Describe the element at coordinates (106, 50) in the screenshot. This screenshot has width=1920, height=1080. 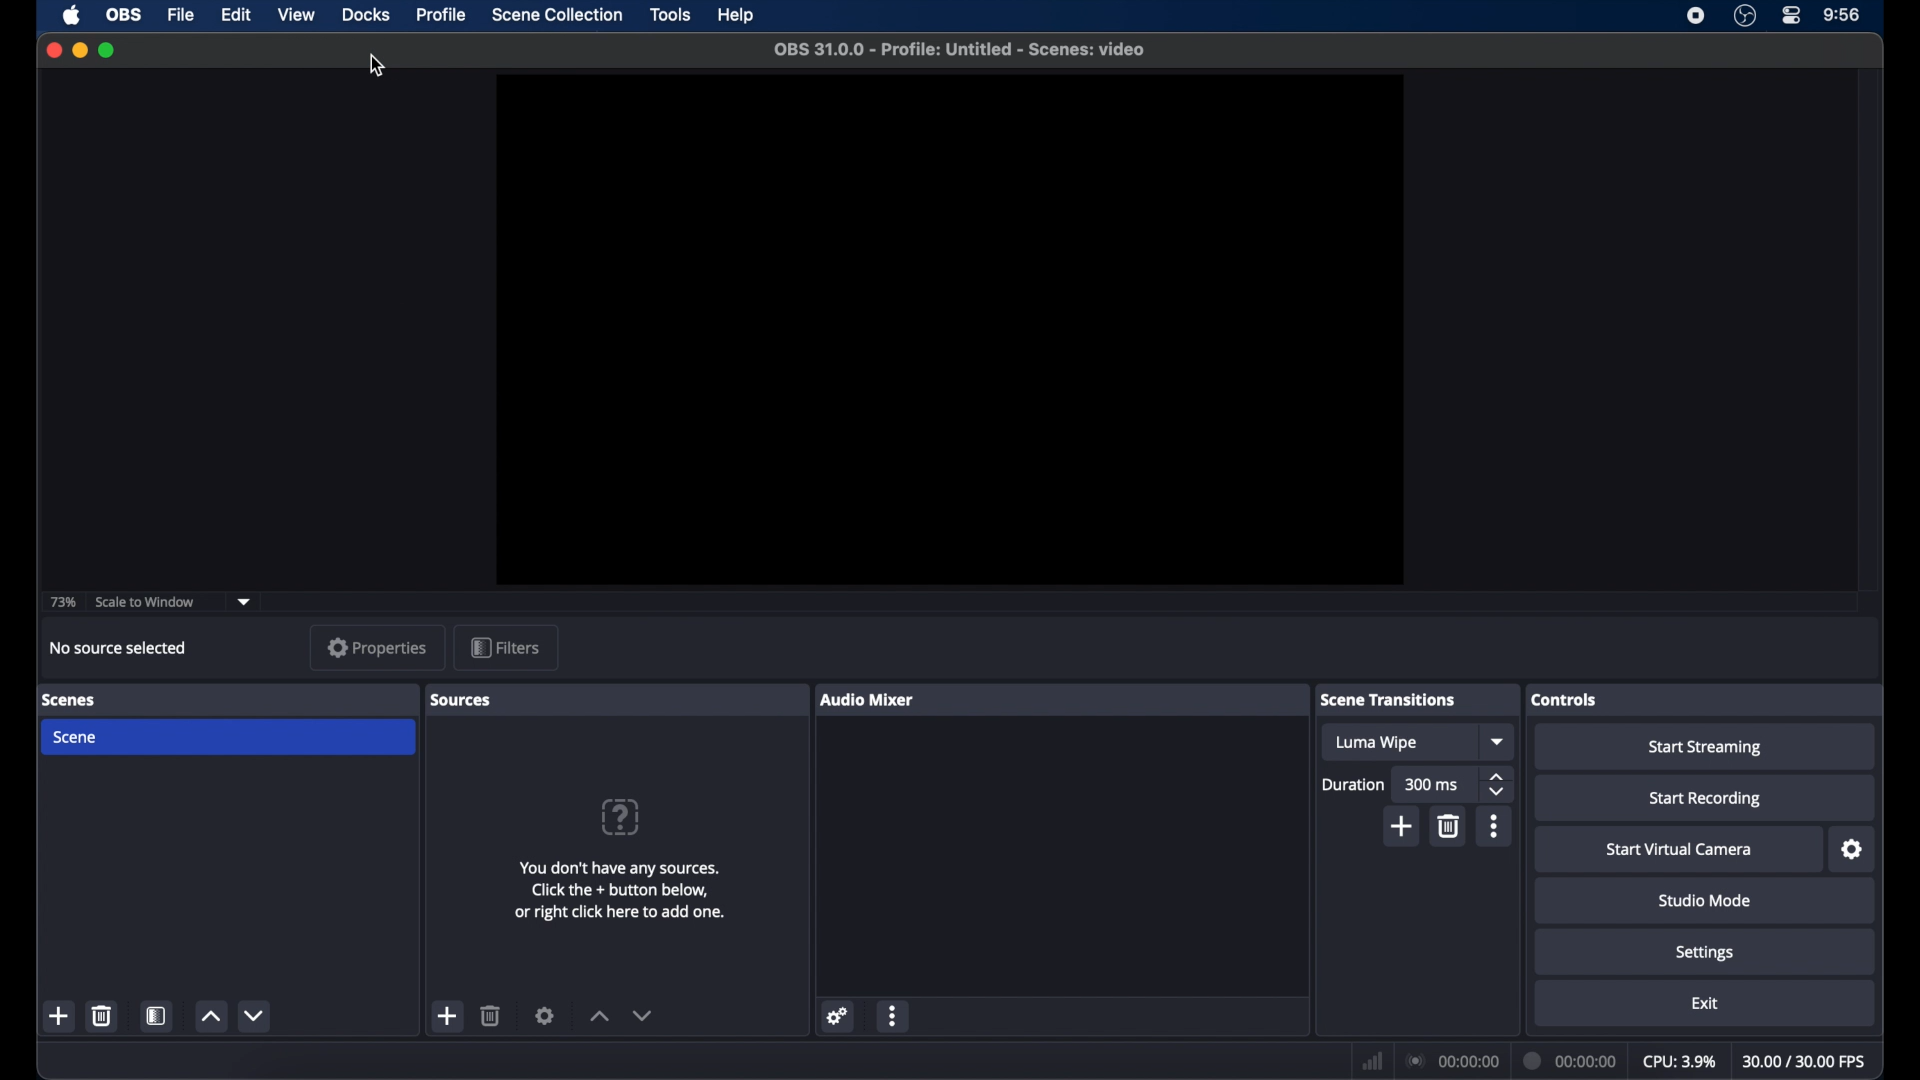
I see `maximize` at that location.